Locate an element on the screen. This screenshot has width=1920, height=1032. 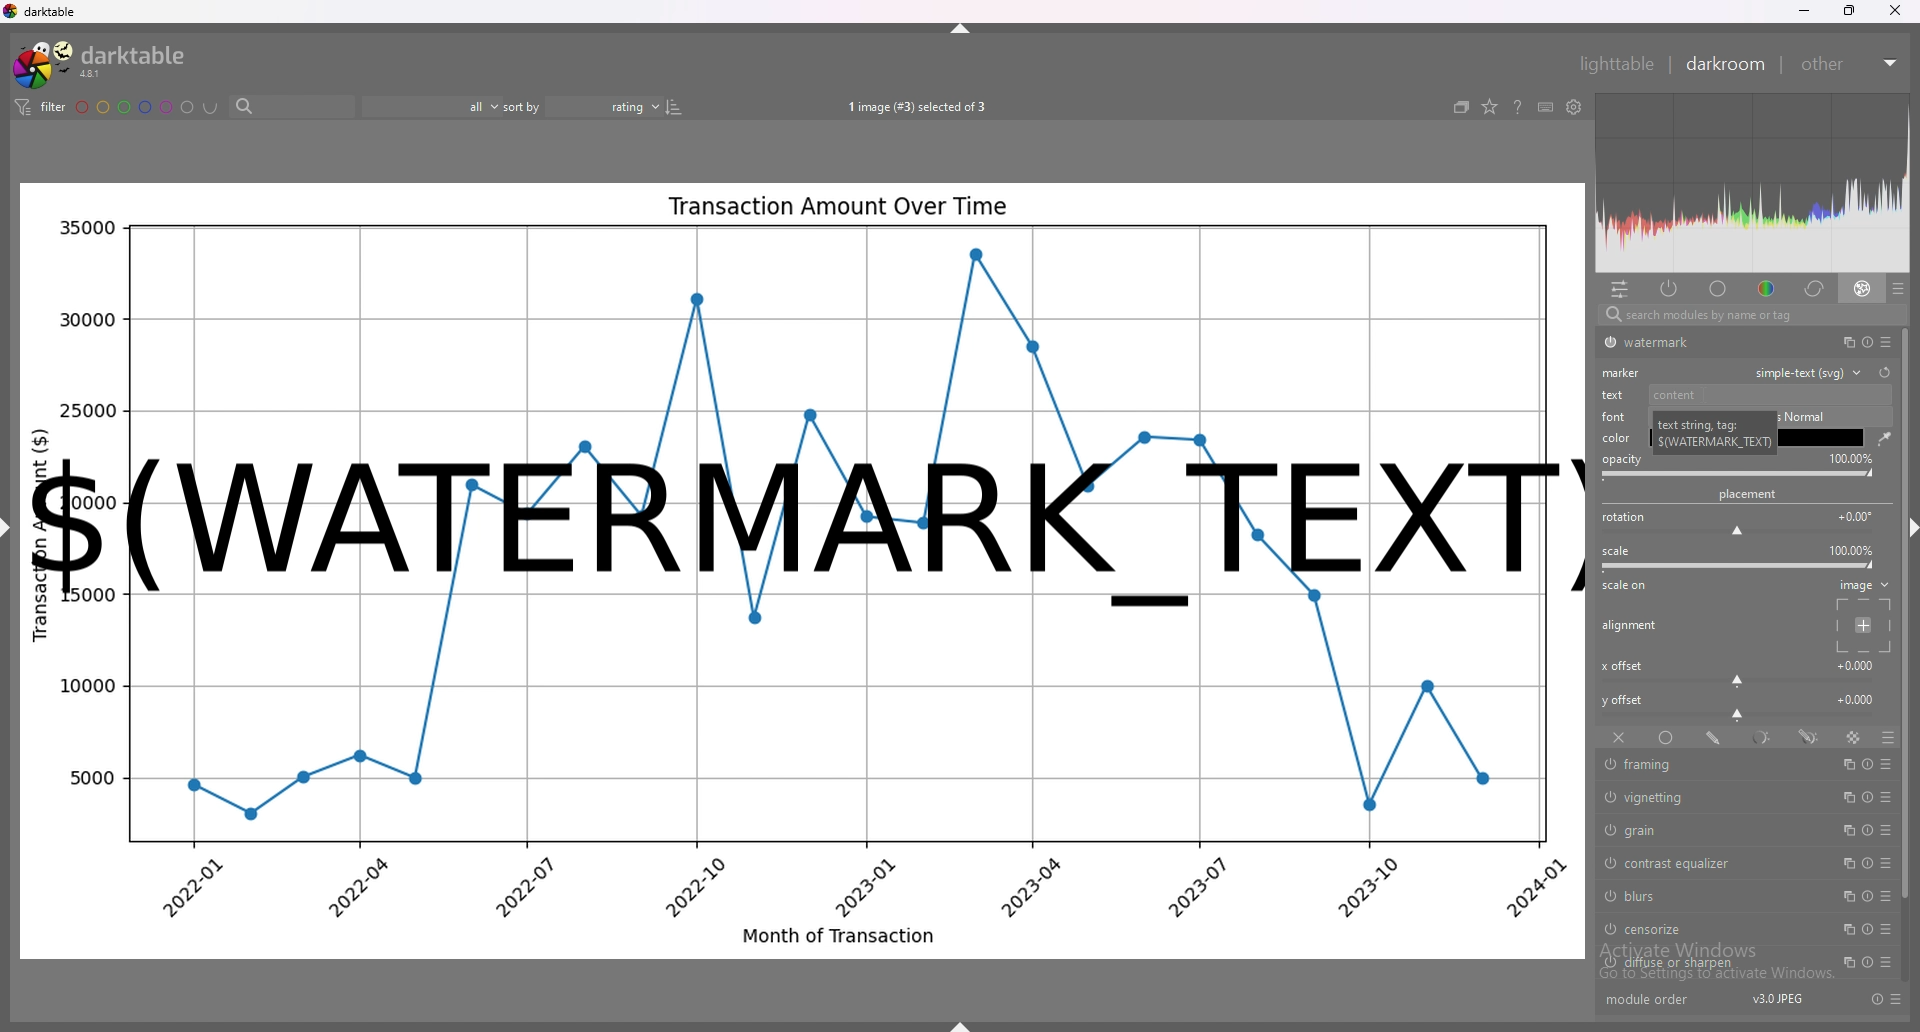
reset is located at coordinates (1865, 342).